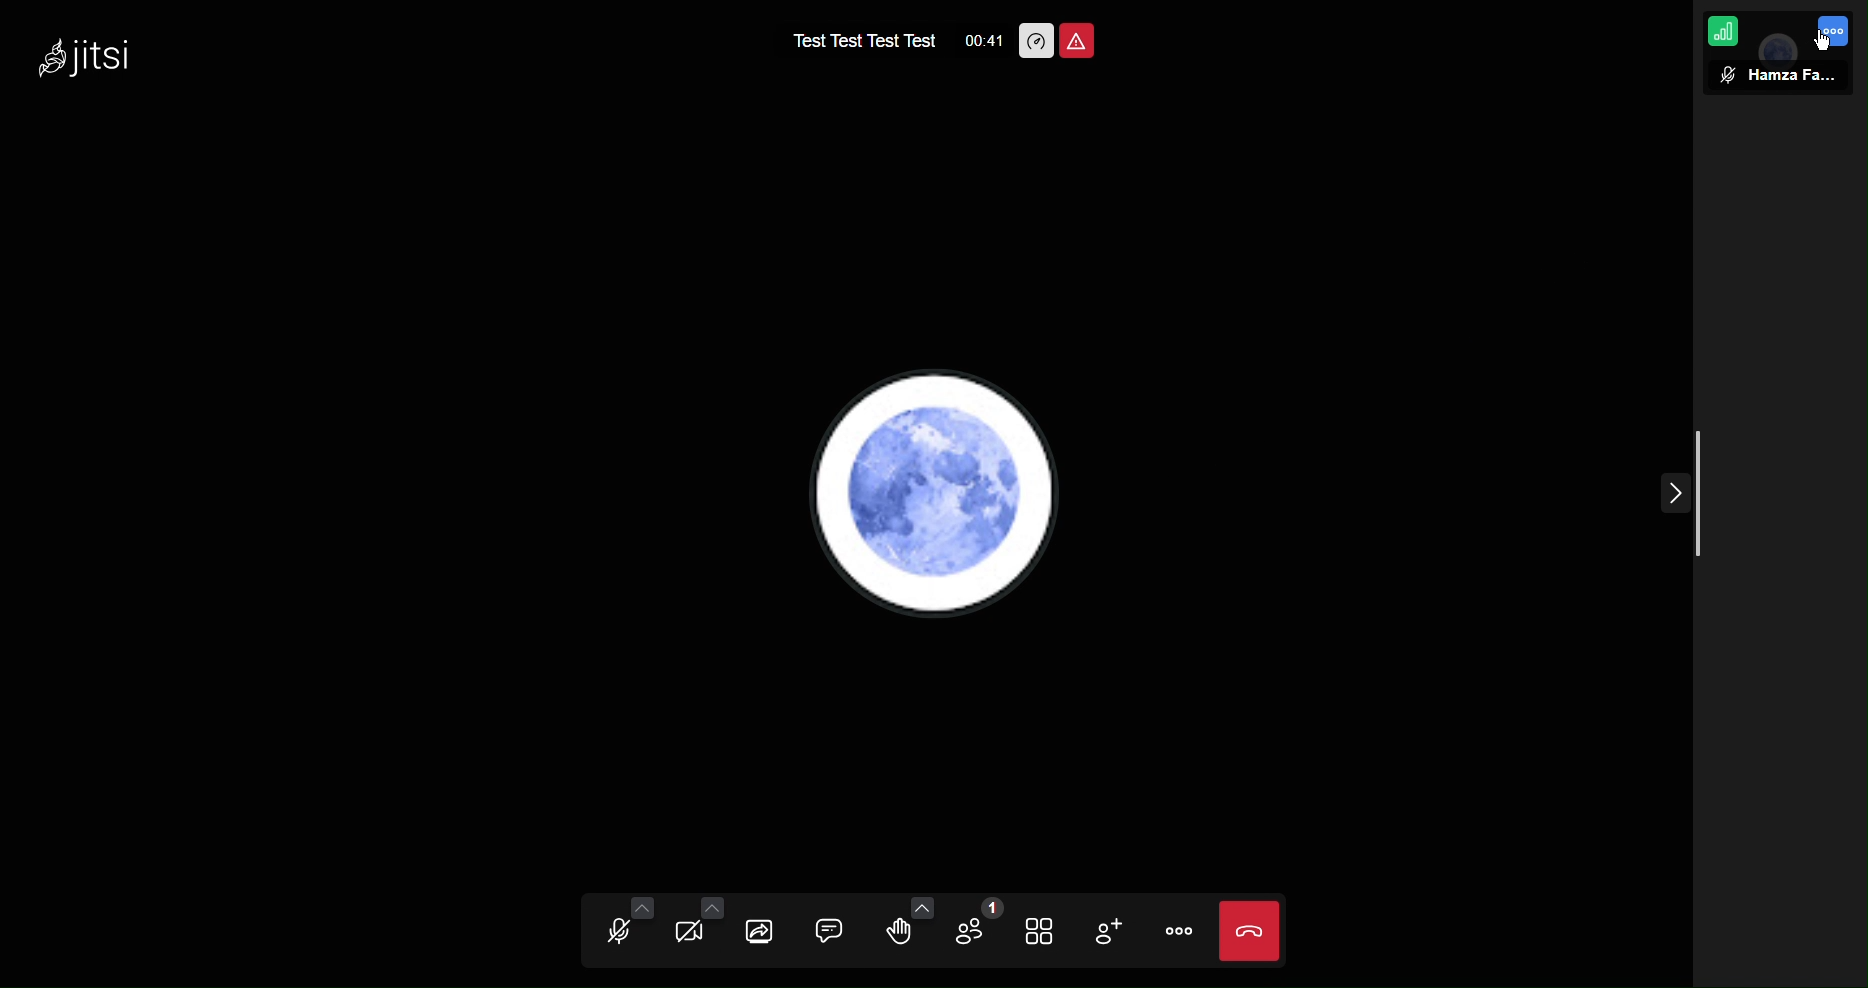  Describe the element at coordinates (854, 40) in the screenshot. I see `Test Test Test Test` at that location.